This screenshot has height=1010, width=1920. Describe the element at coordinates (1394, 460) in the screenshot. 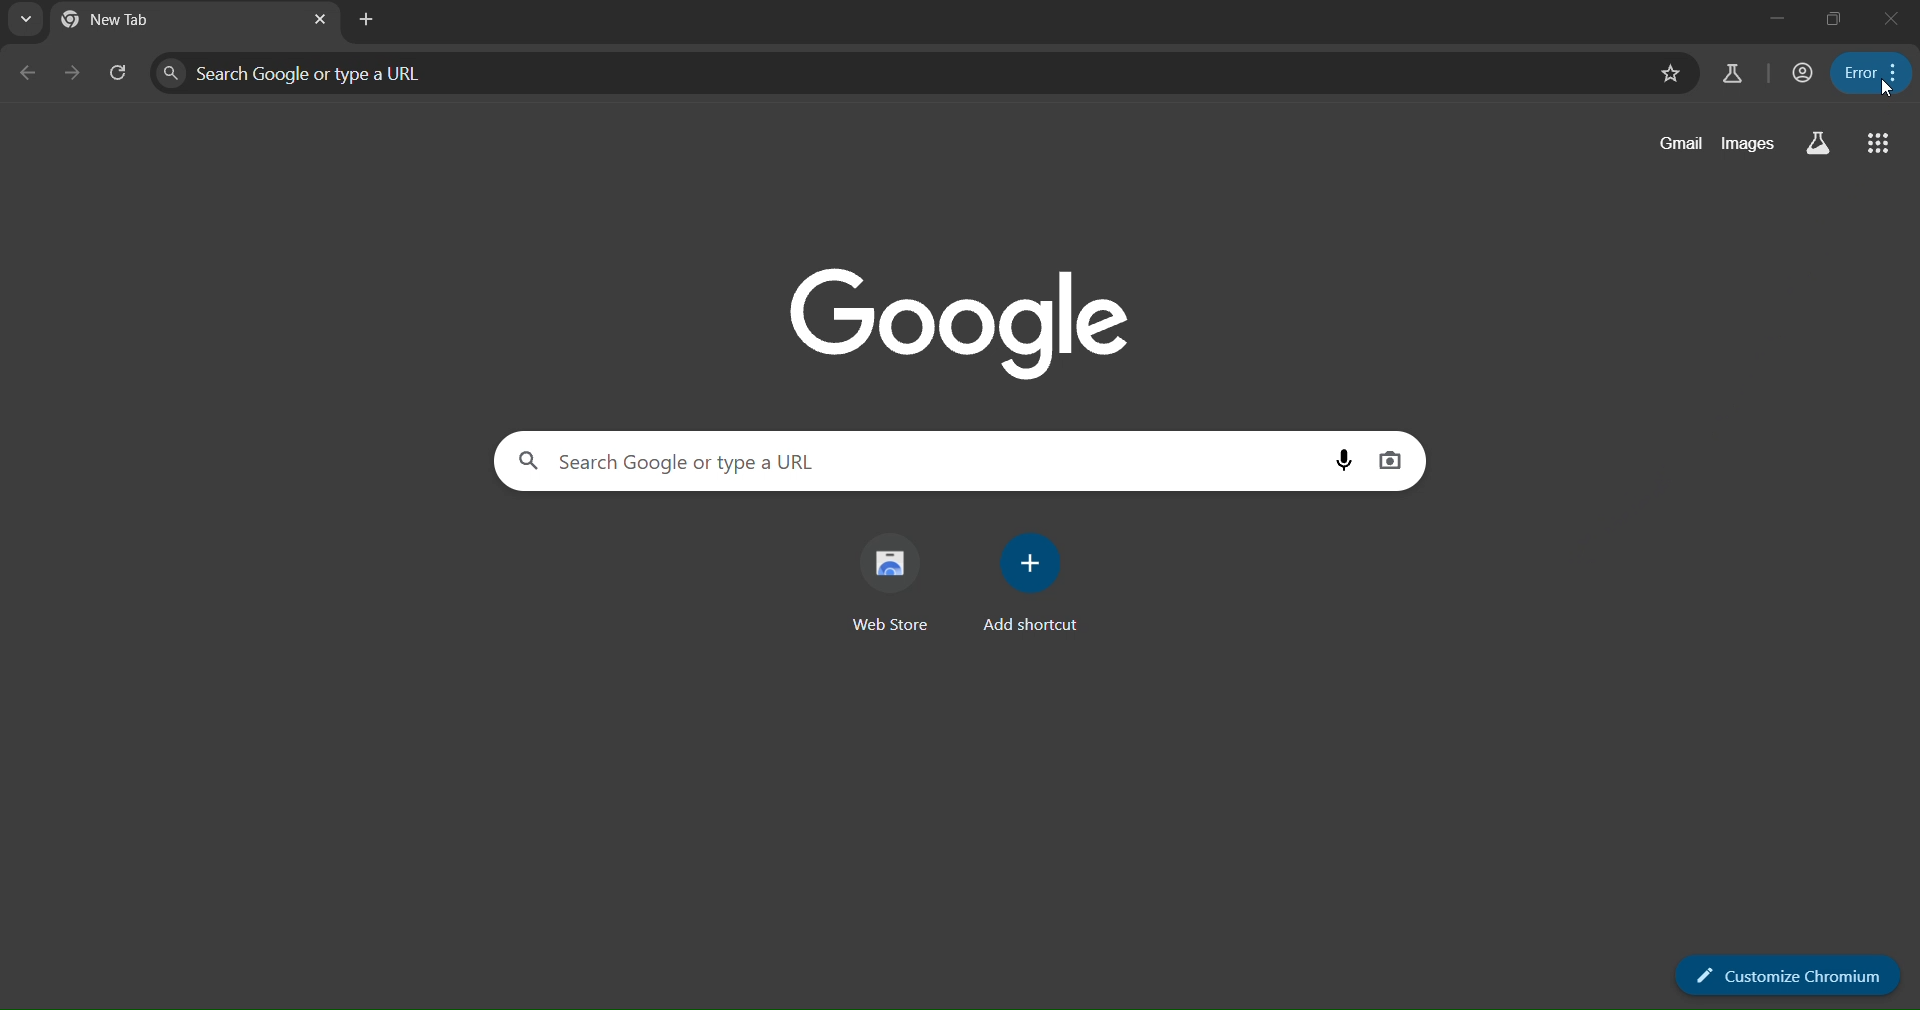

I see `image search` at that location.